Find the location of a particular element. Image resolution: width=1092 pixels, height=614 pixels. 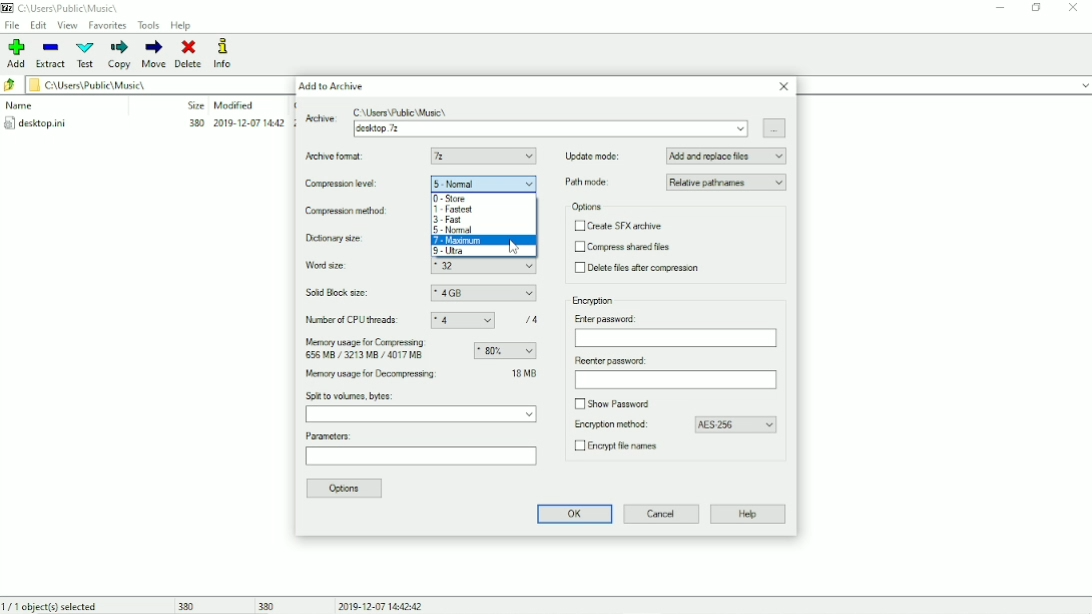

OK is located at coordinates (572, 514).